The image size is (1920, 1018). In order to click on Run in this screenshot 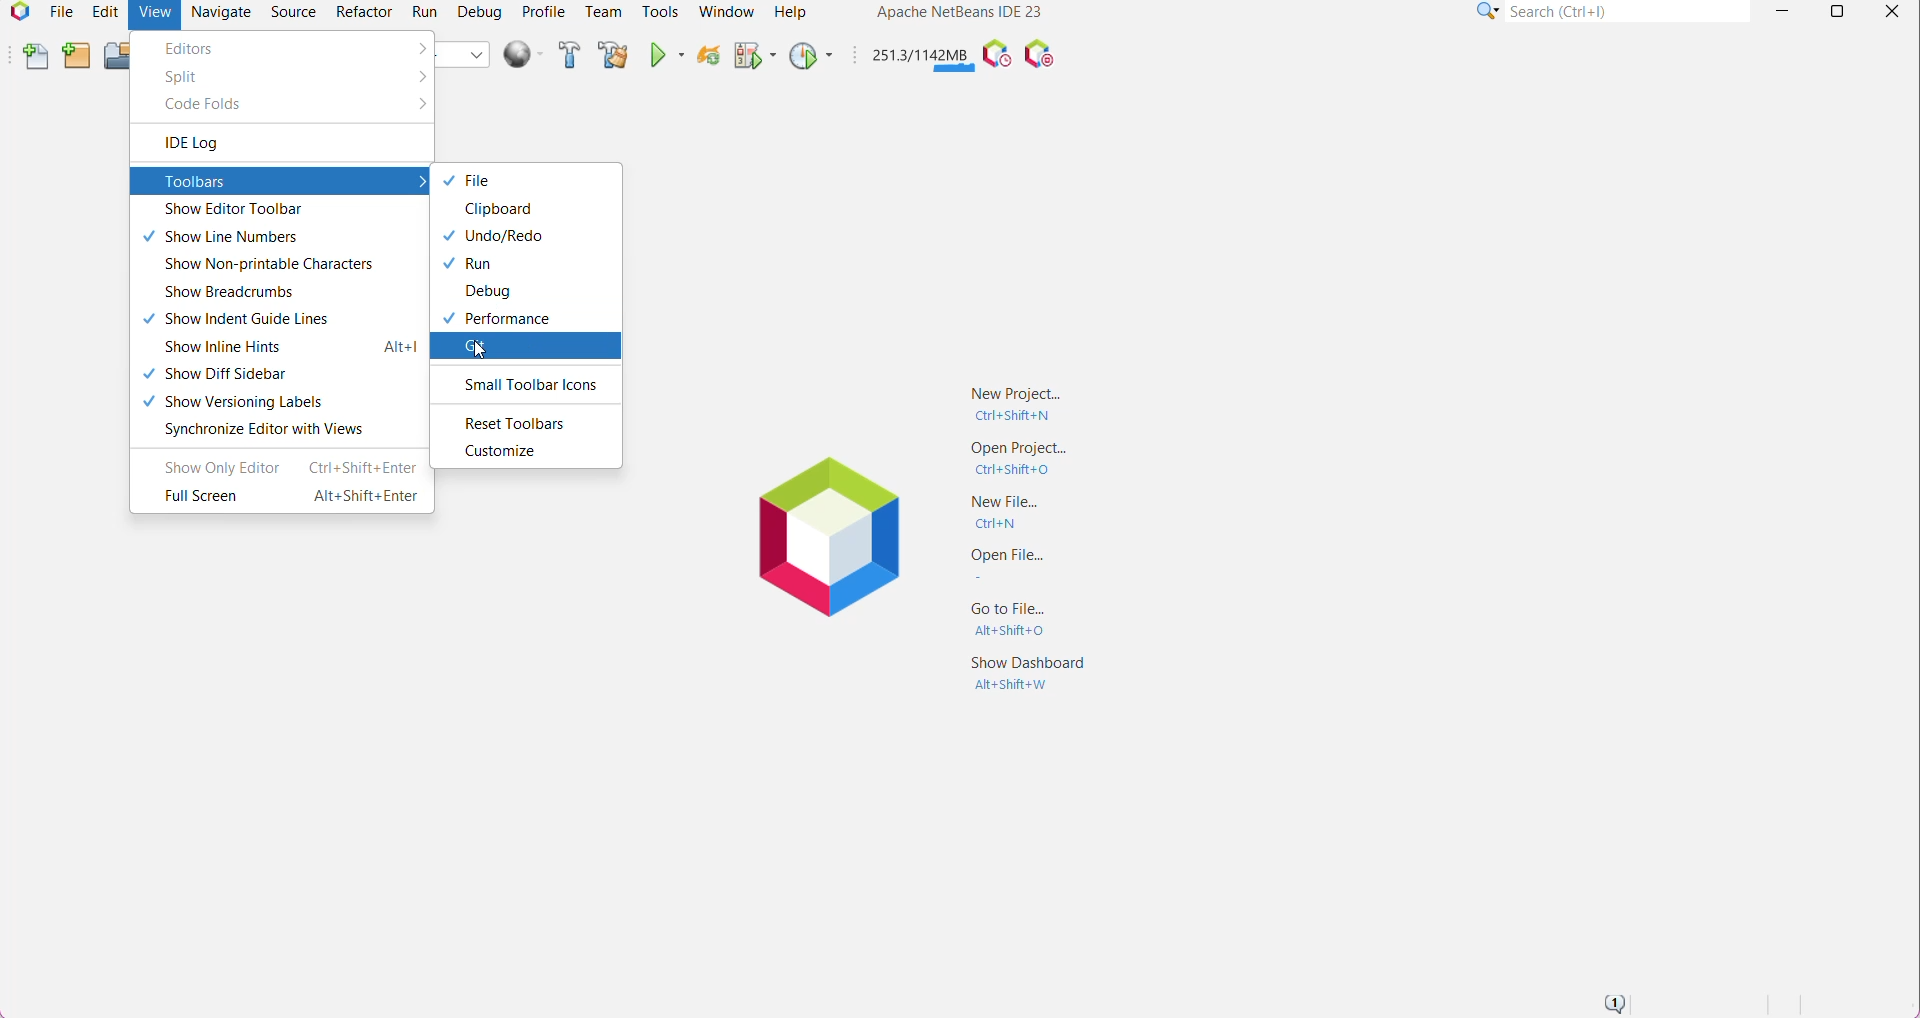, I will do `click(425, 12)`.